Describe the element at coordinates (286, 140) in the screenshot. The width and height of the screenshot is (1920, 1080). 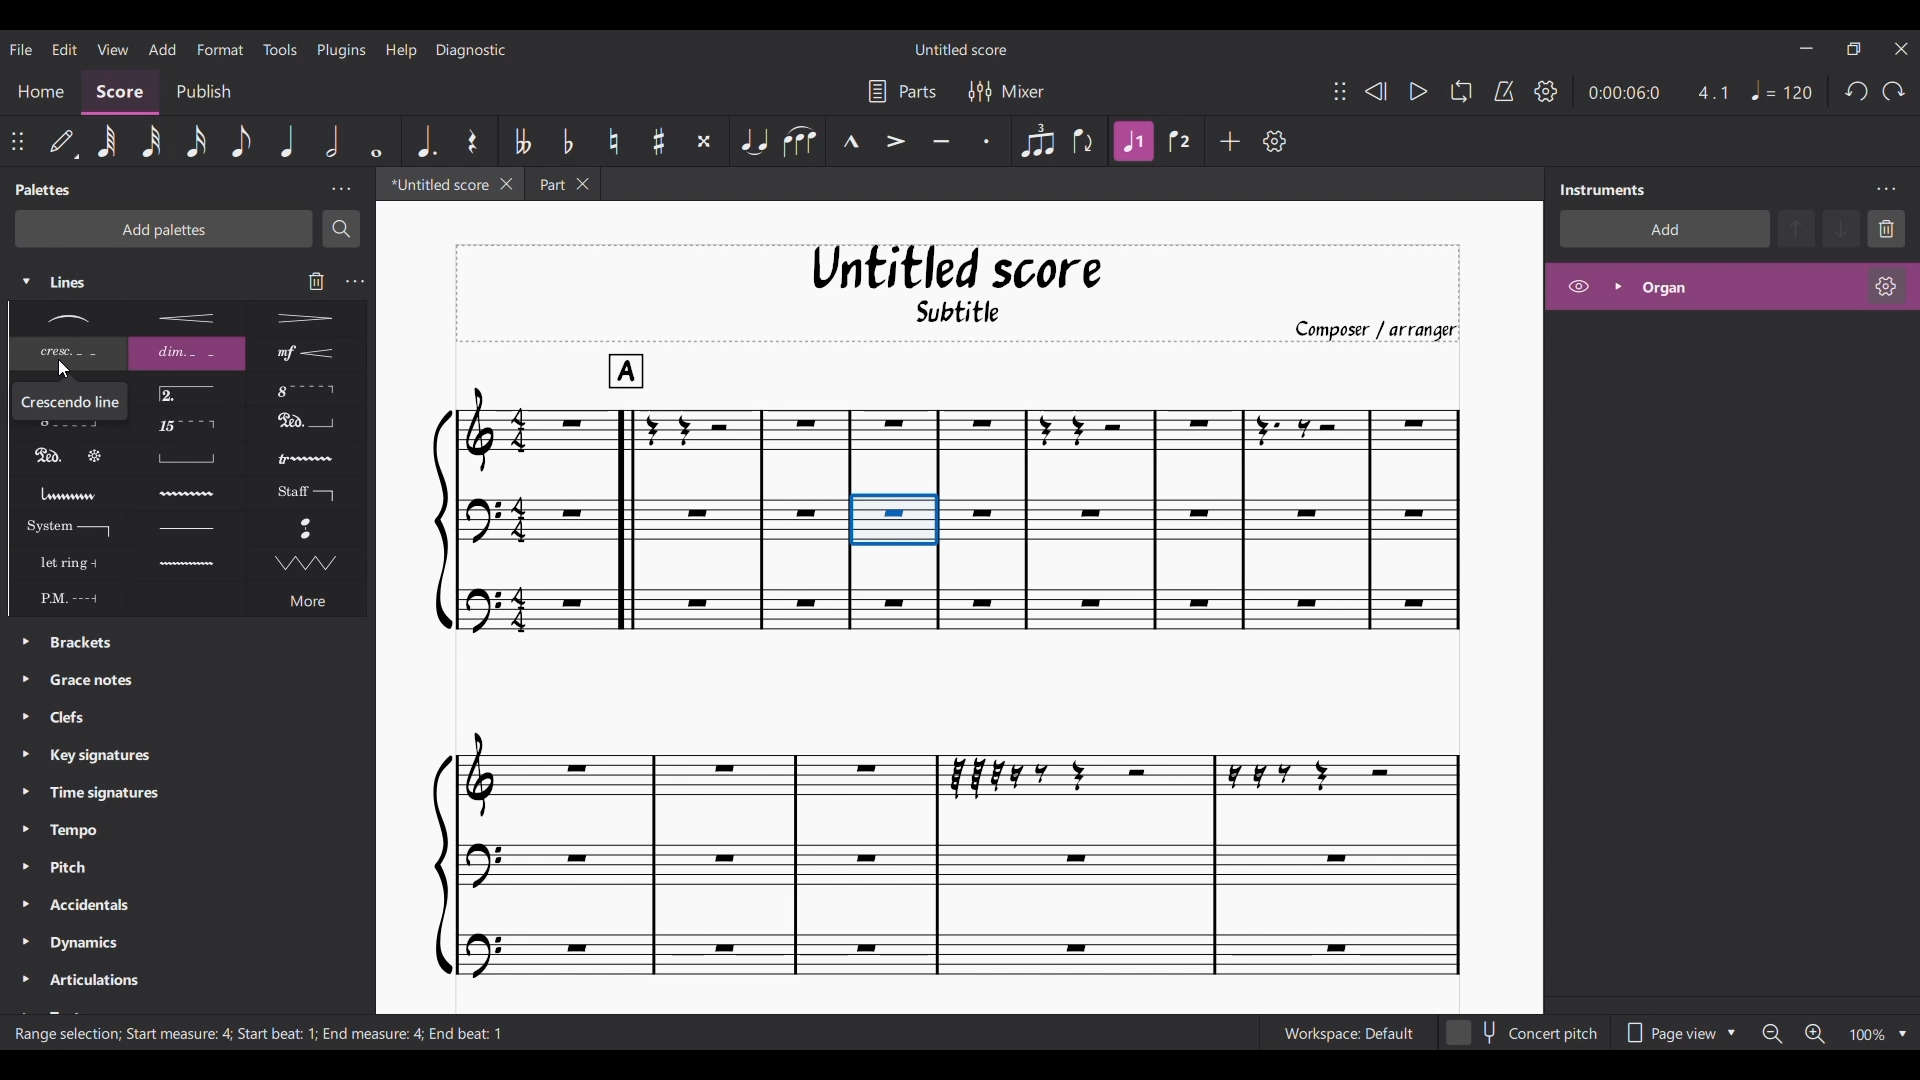
I see `Quarter note` at that location.